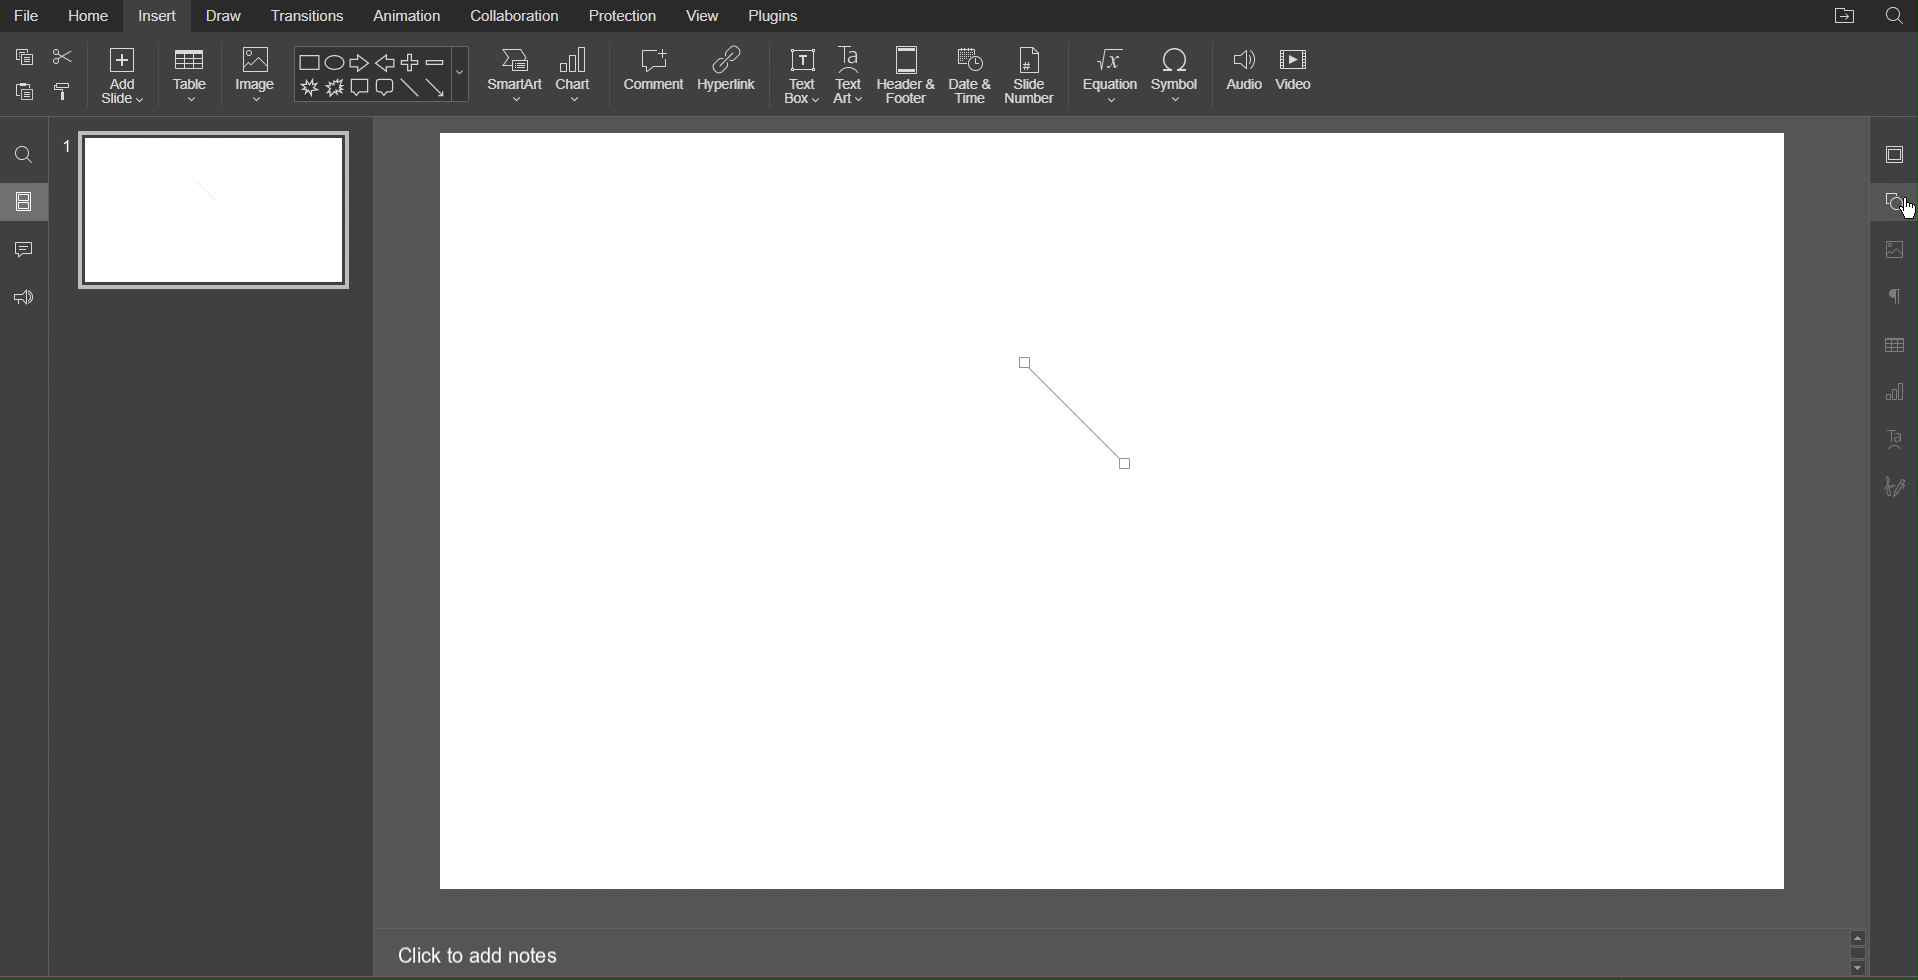  What do you see at coordinates (305, 15) in the screenshot?
I see `Transitions` at bounding box center [305, 15].